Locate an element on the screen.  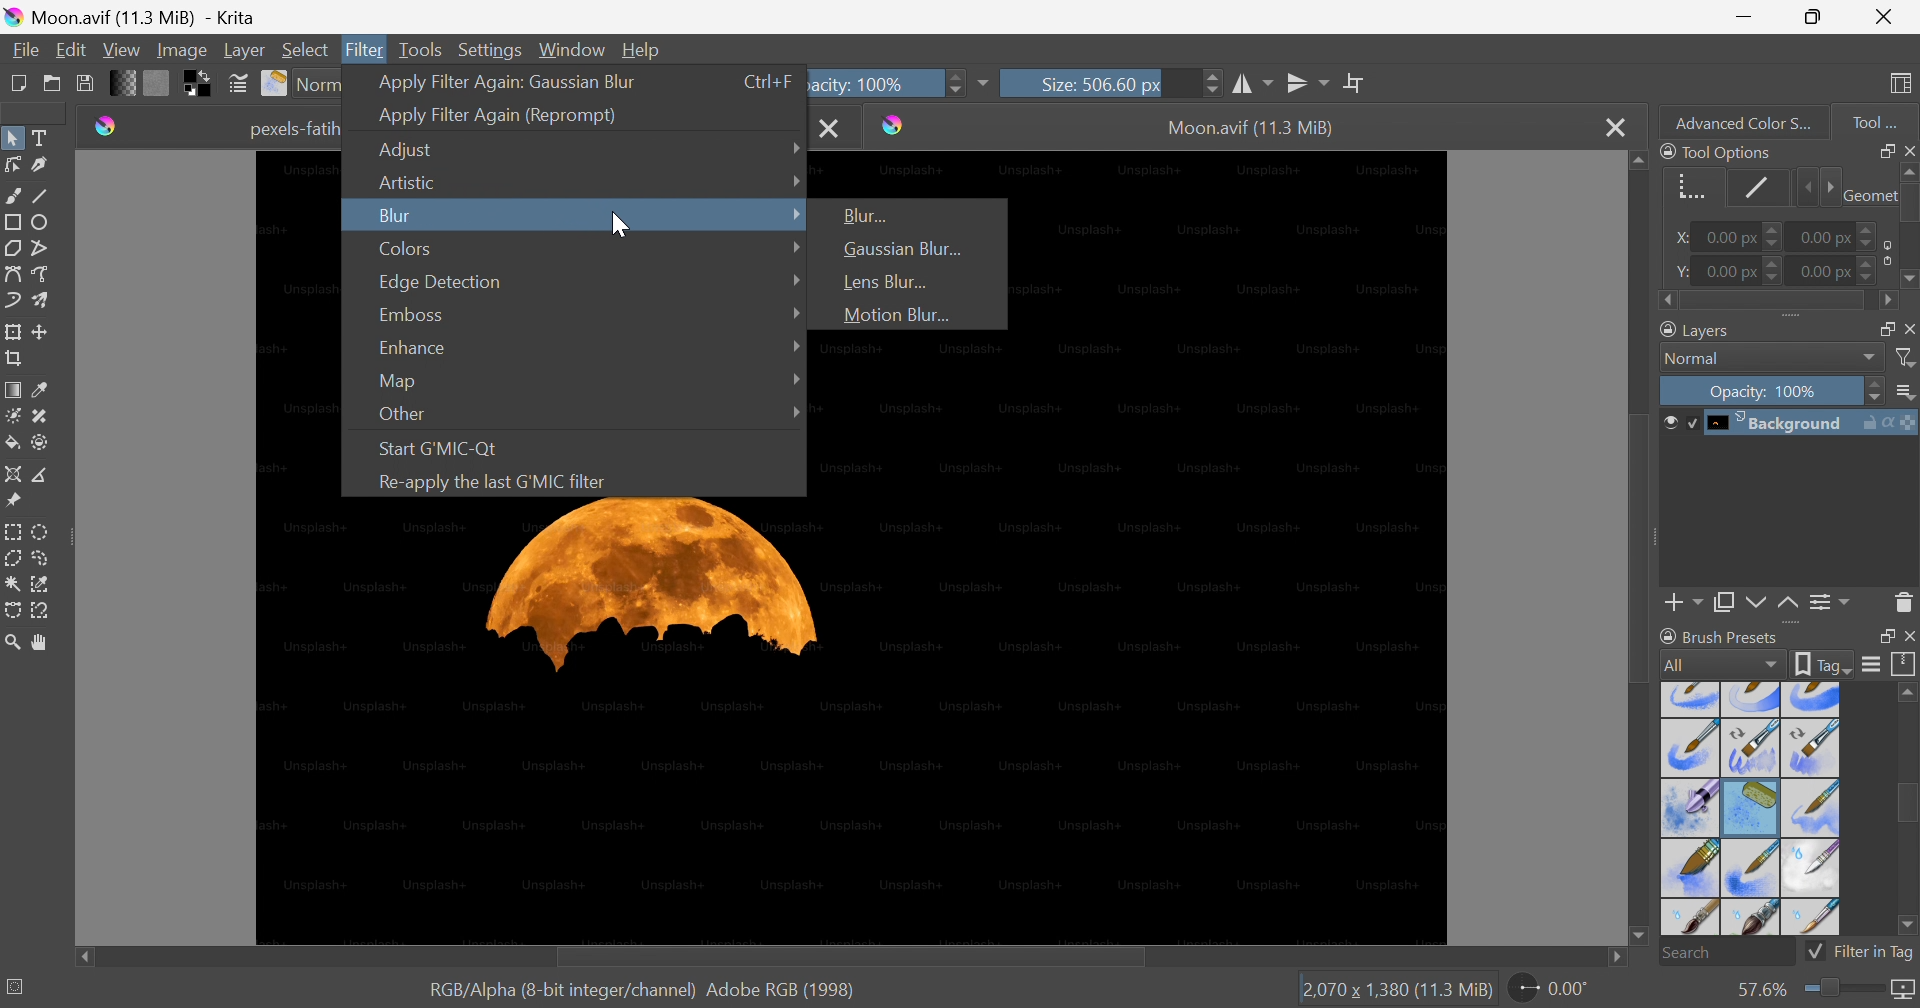
Settings is located at coordinates (490, 52).